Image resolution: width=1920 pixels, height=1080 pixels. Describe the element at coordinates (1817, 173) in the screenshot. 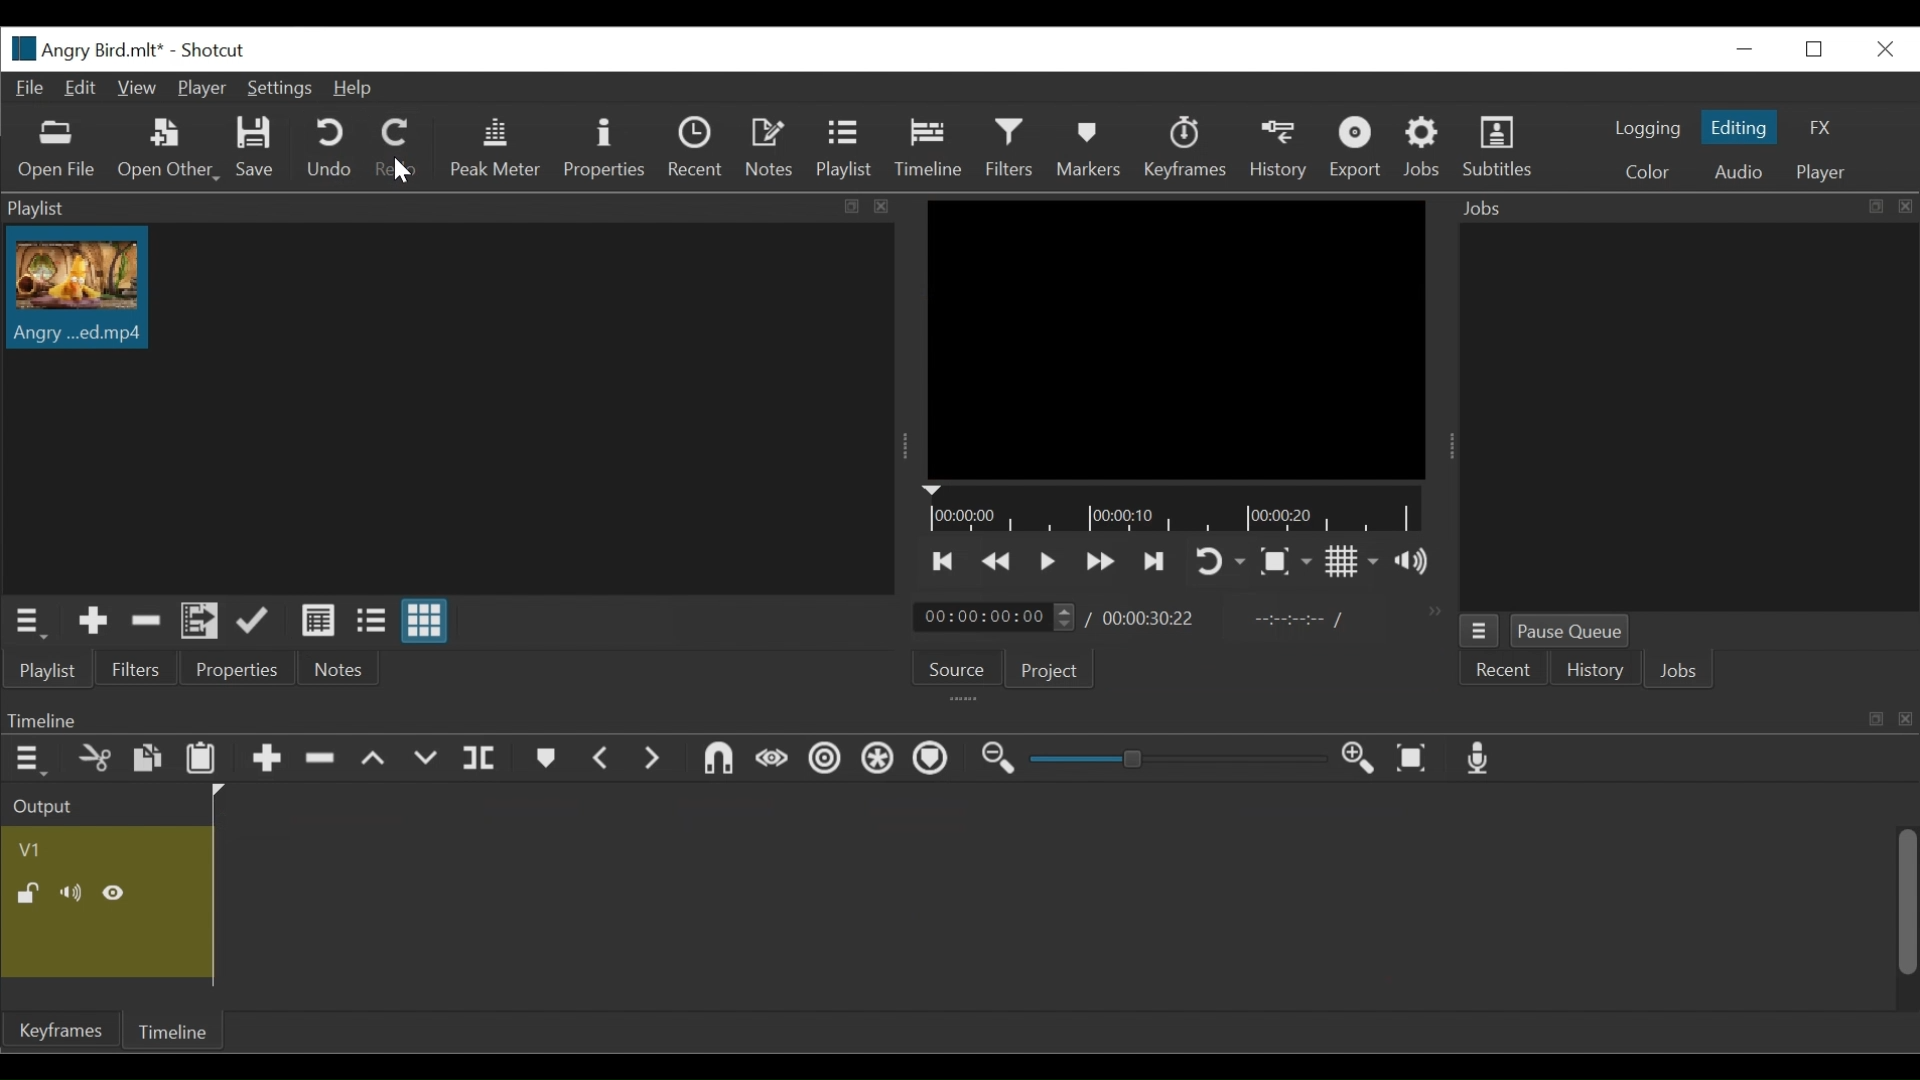

I see `player` at that location.